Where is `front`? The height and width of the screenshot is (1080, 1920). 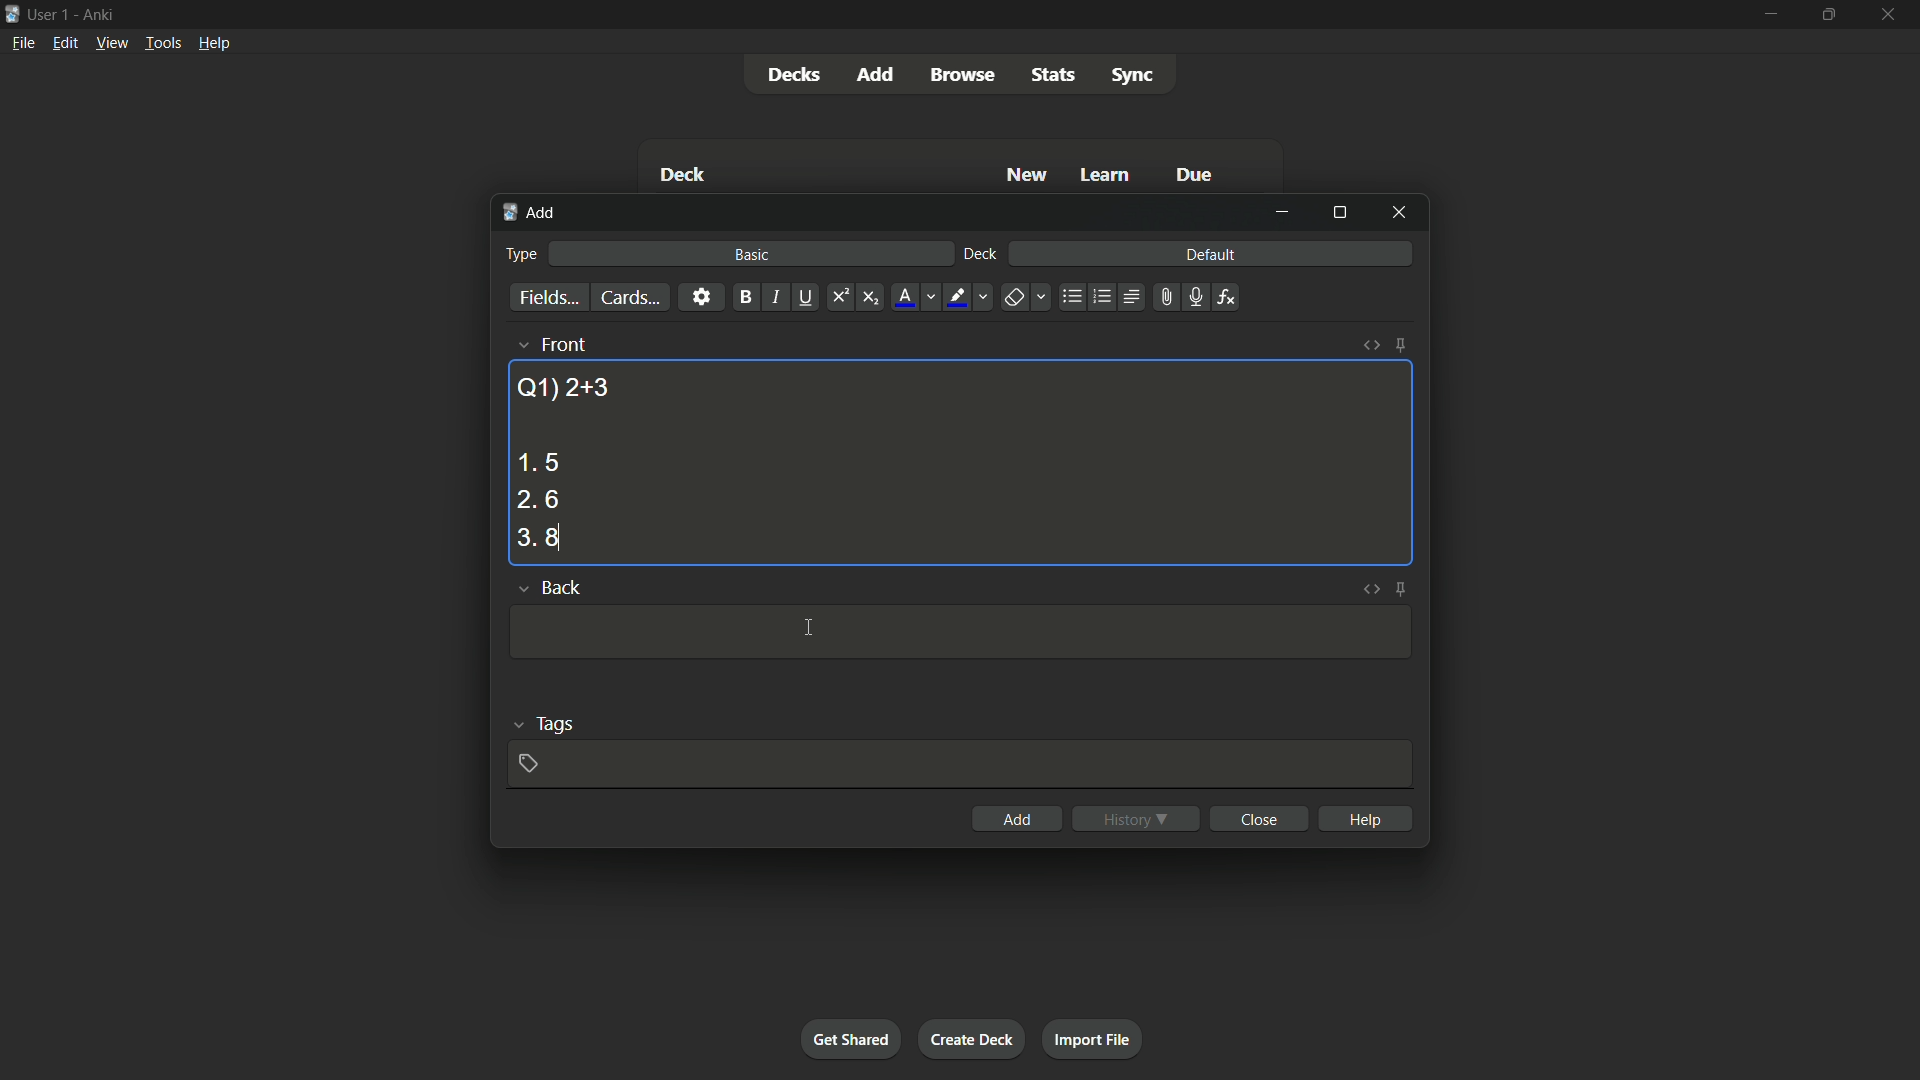 front is located at coordinates (562, 344).